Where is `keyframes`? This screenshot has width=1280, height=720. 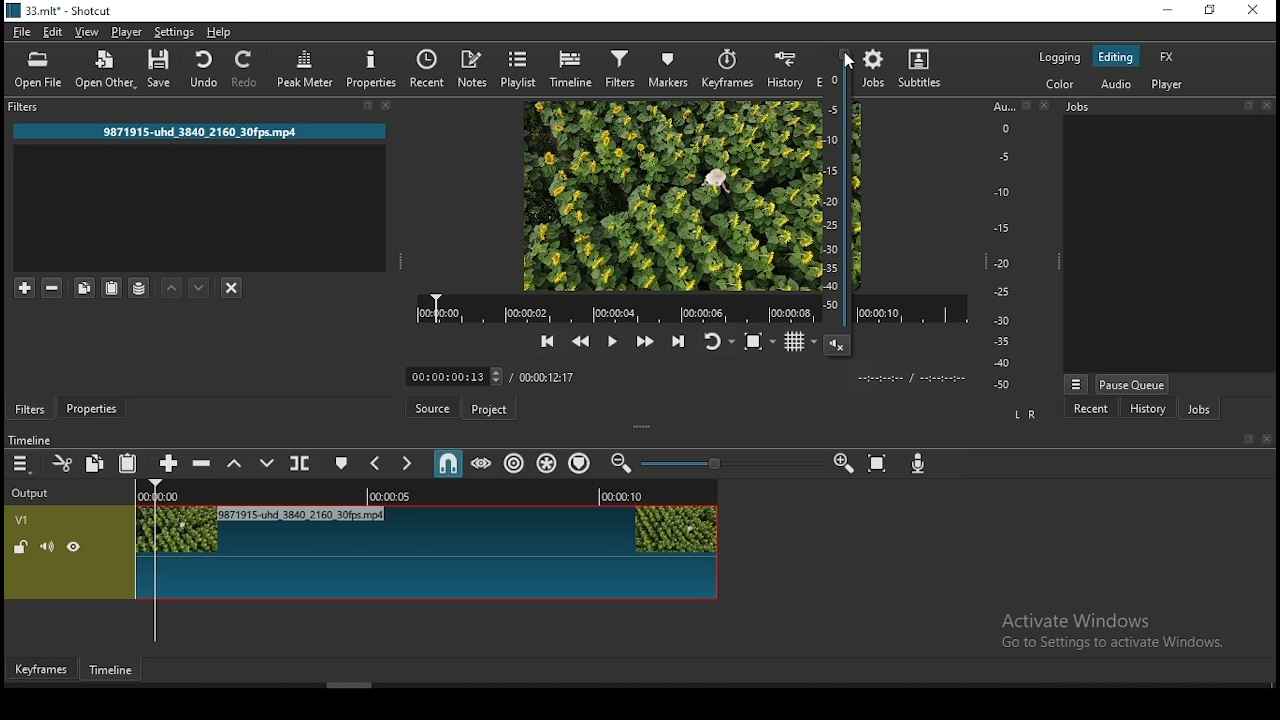
keyframes is located at coordinates (45, 668).